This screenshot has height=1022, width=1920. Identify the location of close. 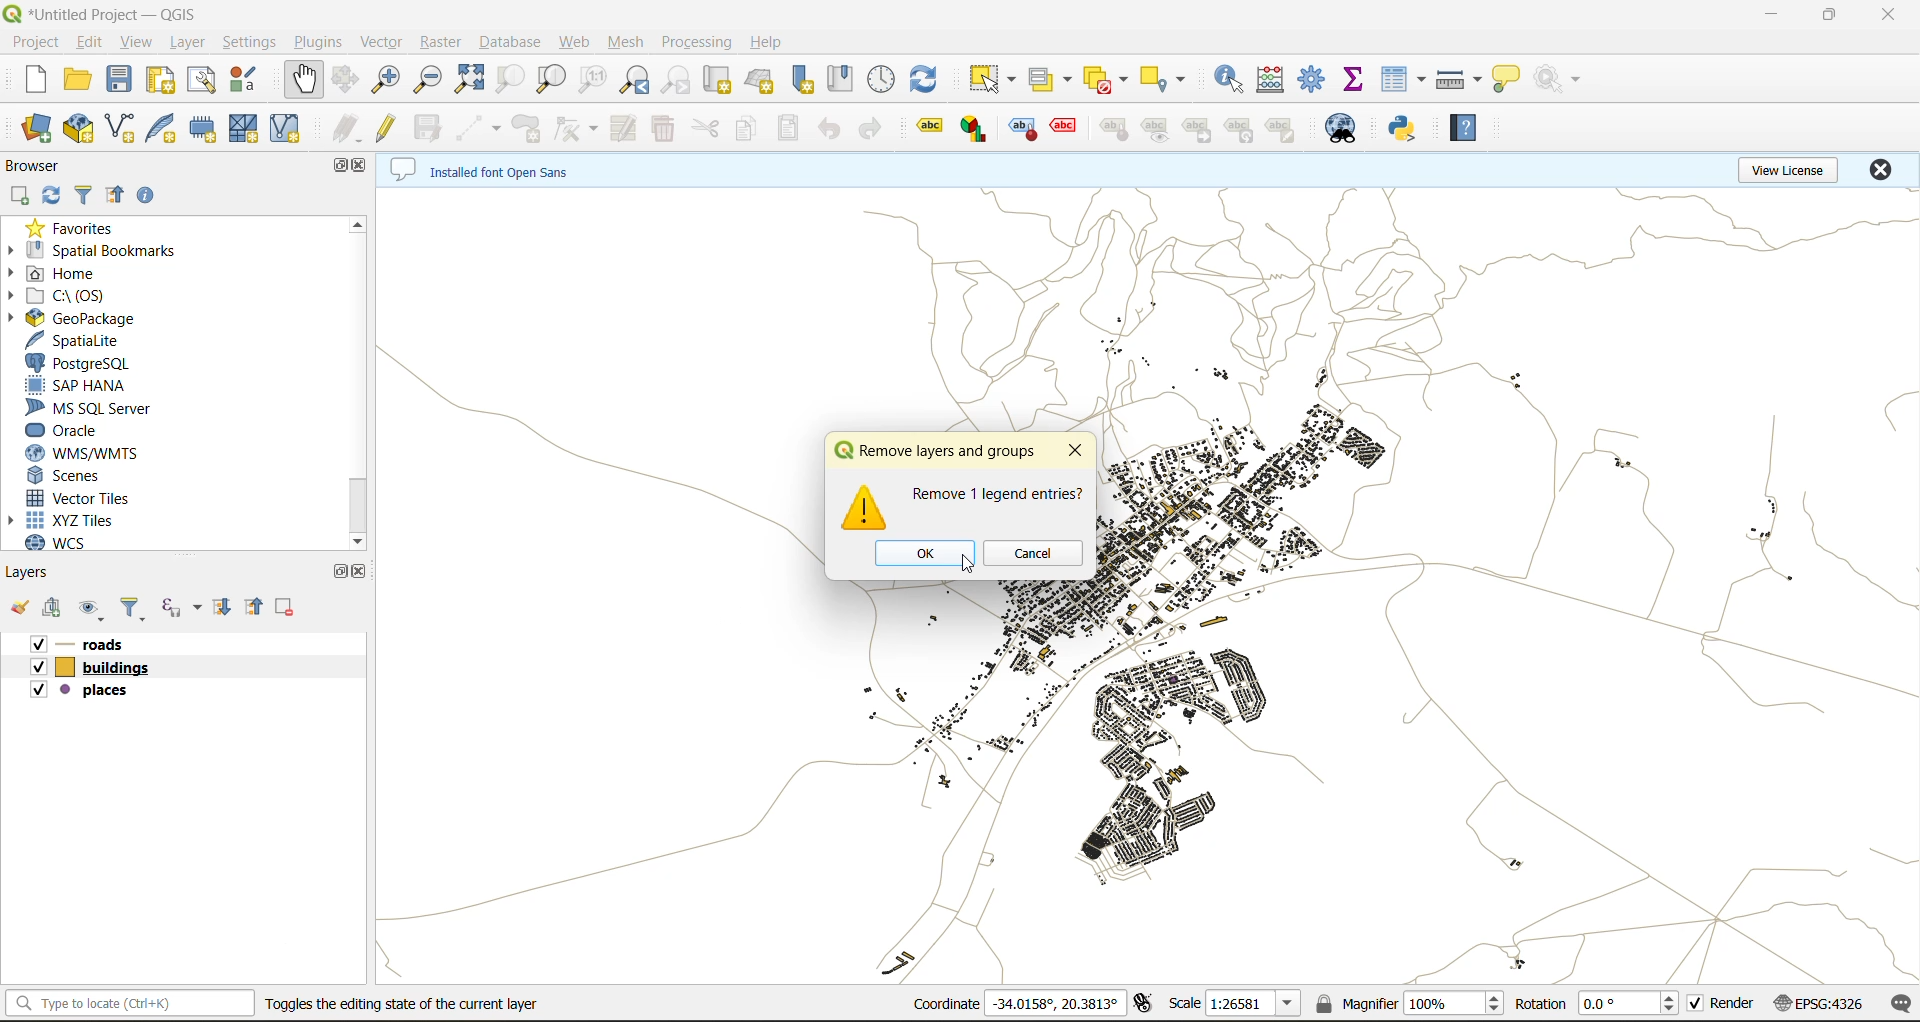
(1878, 171).